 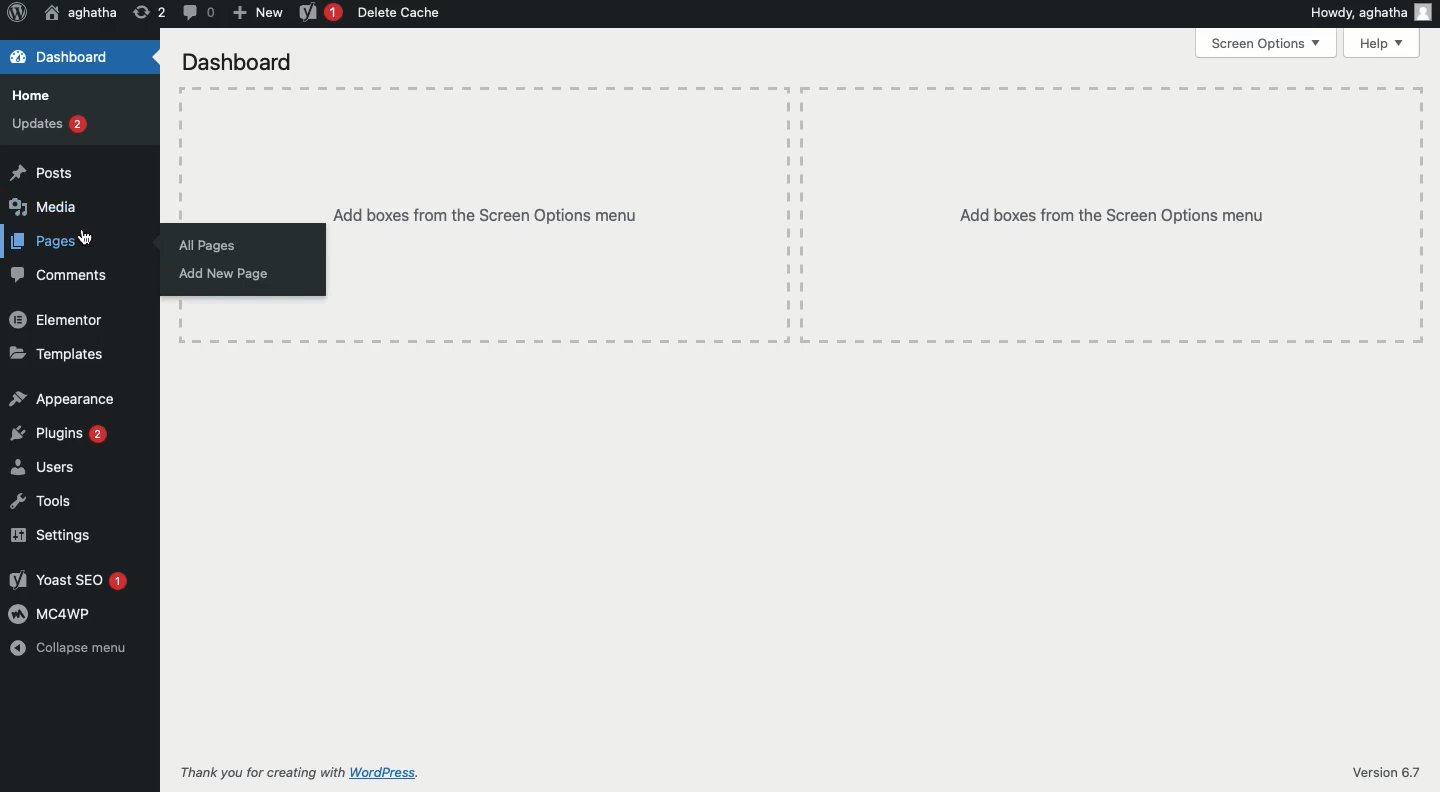 What do you see at coordinates (29, 96) in the screenshot?
I see `Home` at bounding box center [29, 96].